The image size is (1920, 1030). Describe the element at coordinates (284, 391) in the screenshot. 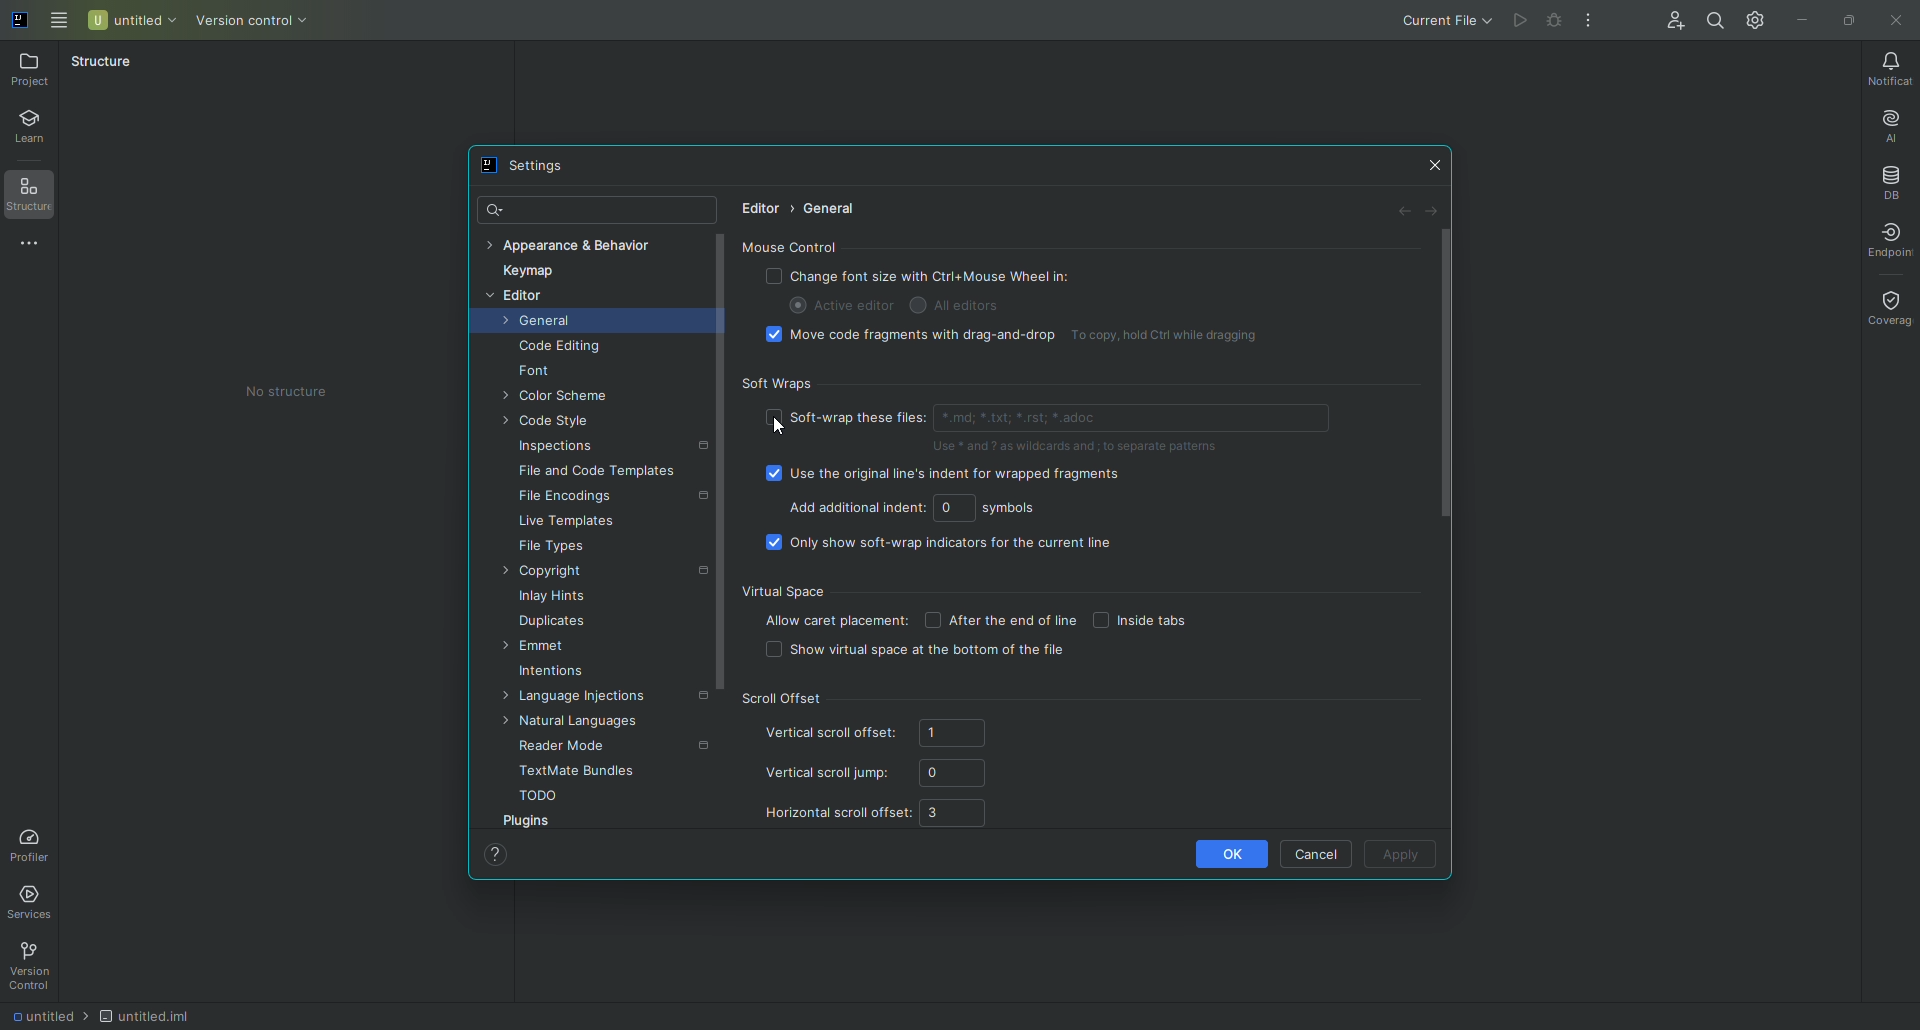

I see `No structure` at that location.